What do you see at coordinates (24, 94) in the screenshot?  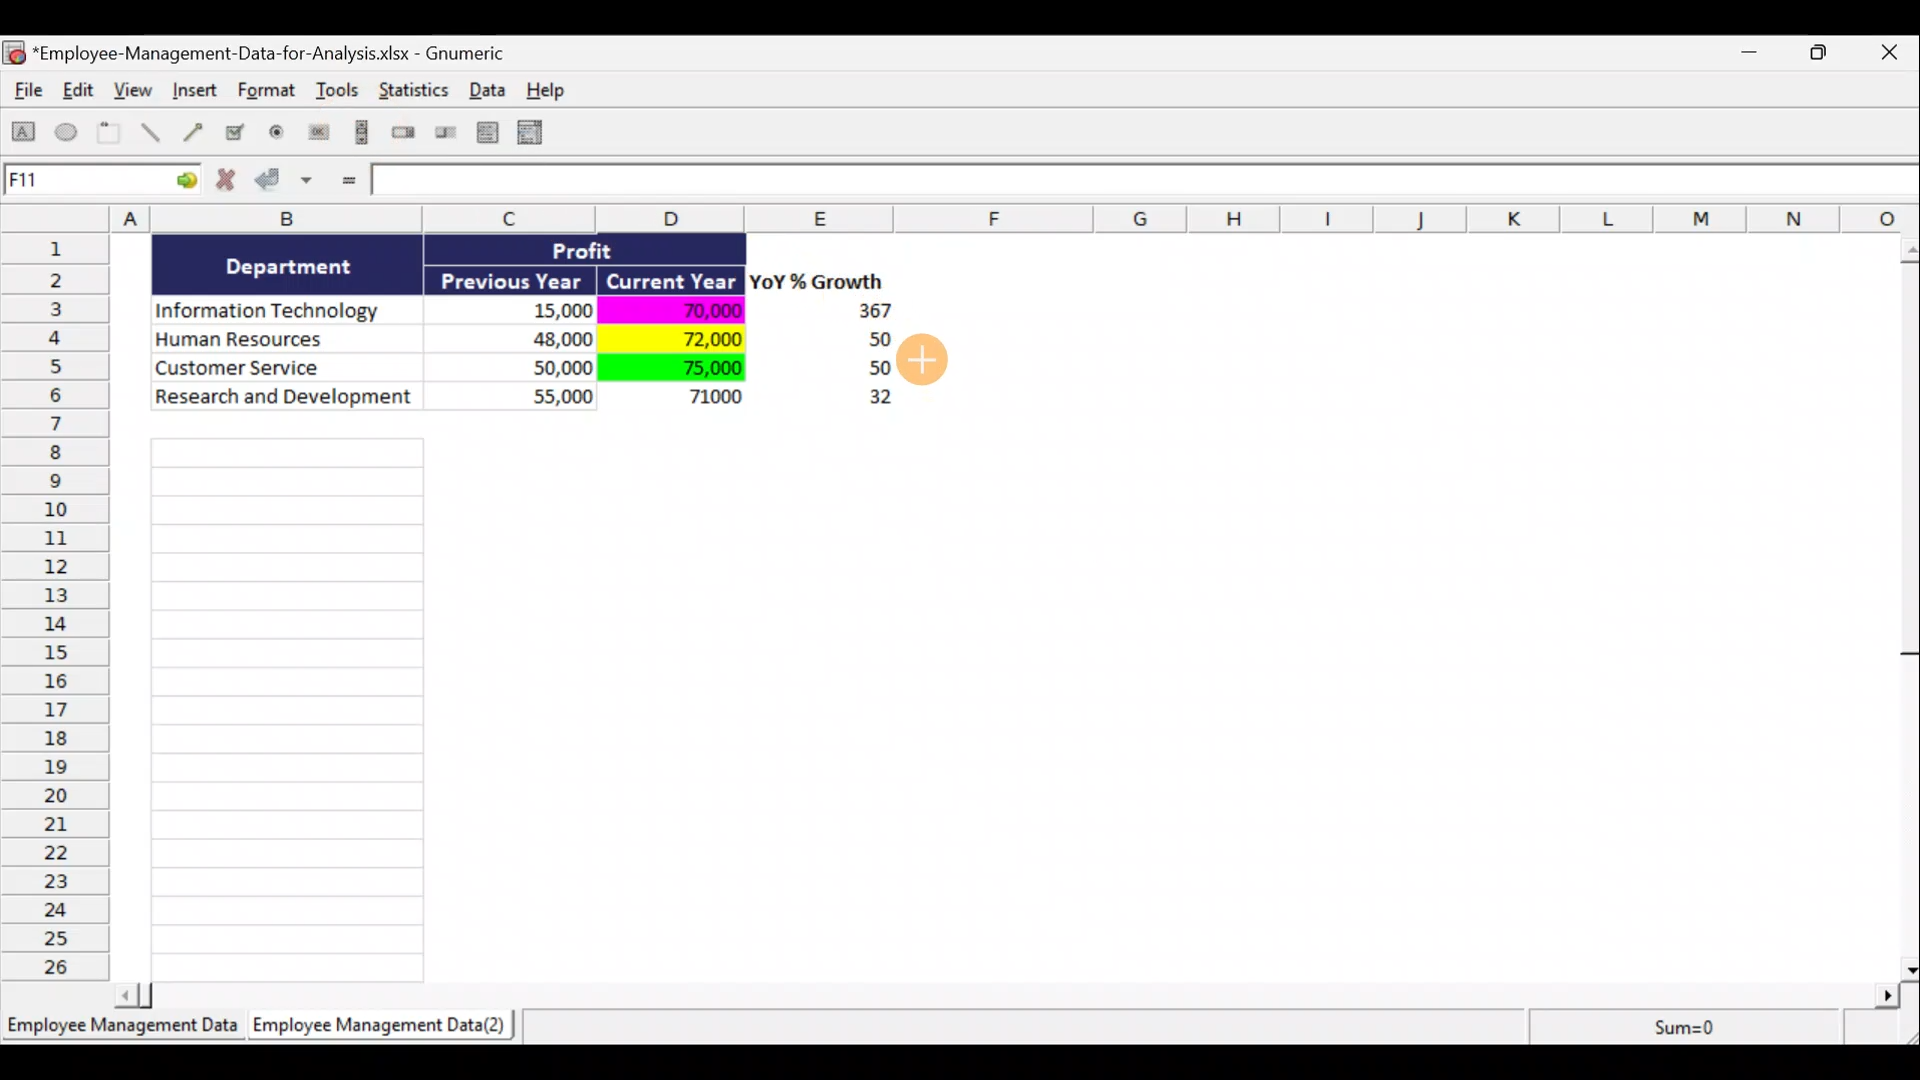 I see `File` at bounding box center [24, 94].